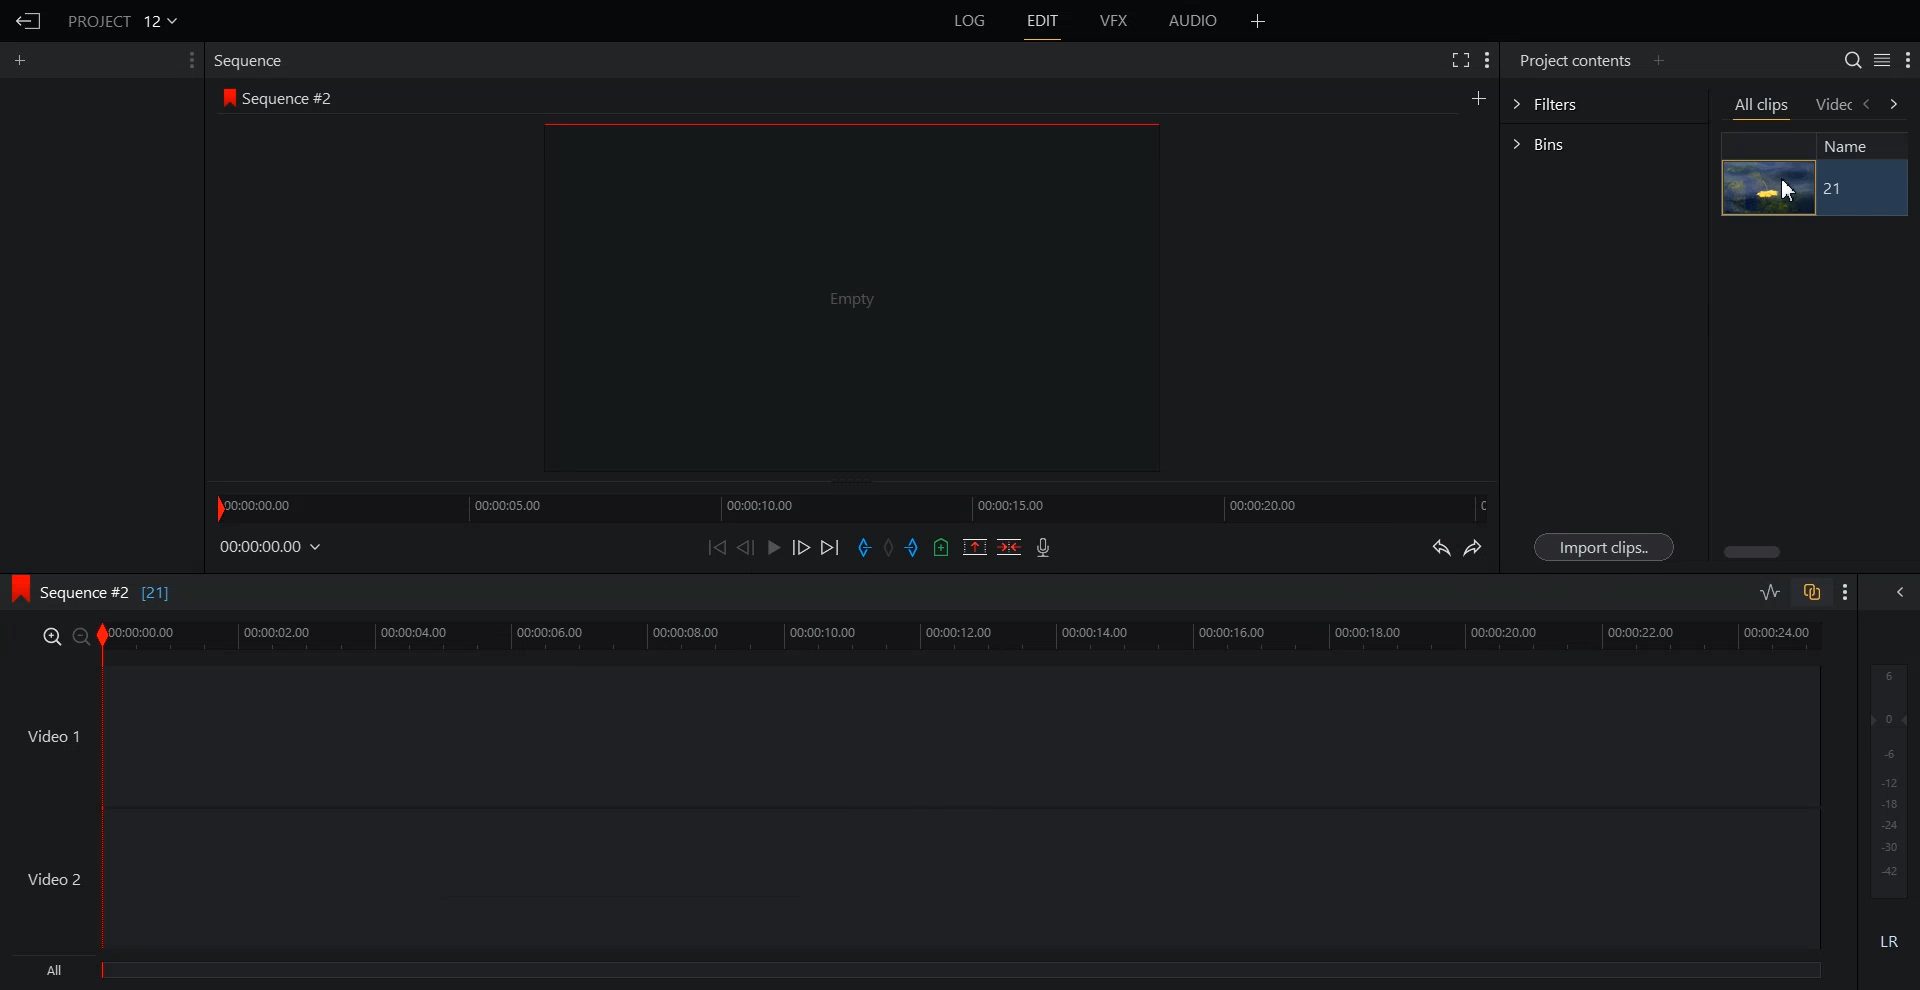  I want to click on Audio Output level, so click(1886, 780).